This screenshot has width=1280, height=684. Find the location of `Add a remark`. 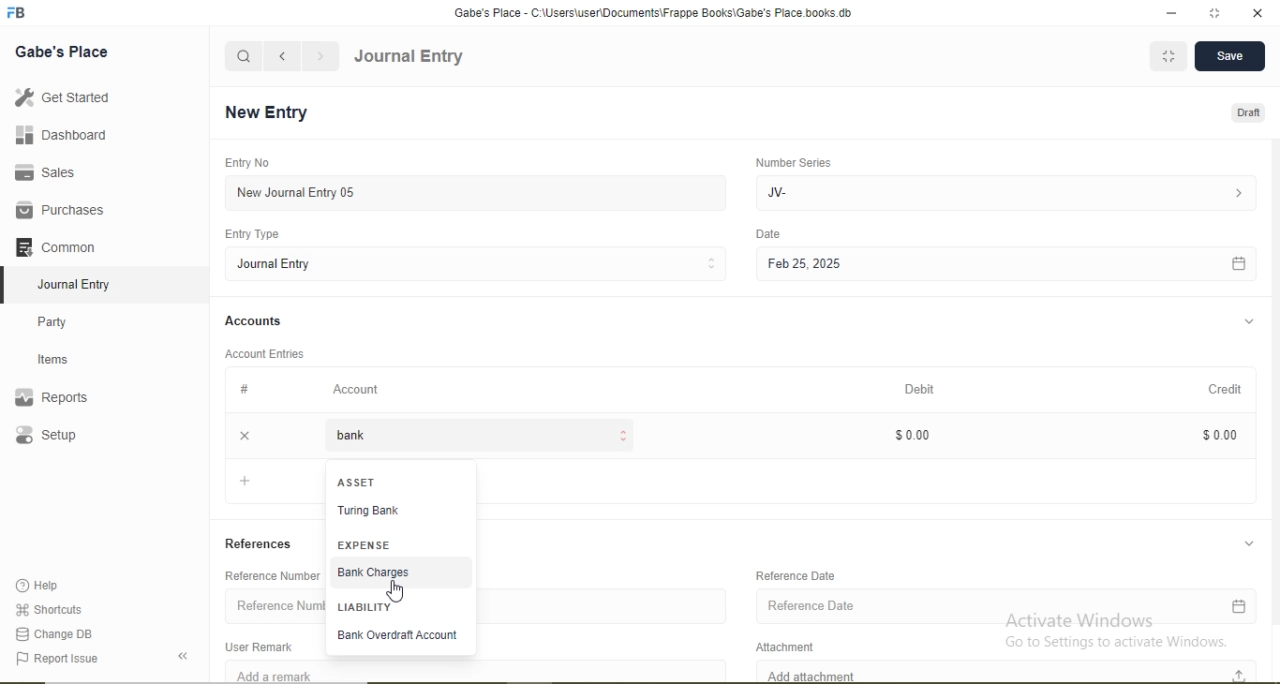

Add a remark is located at coordinates (268, 674).